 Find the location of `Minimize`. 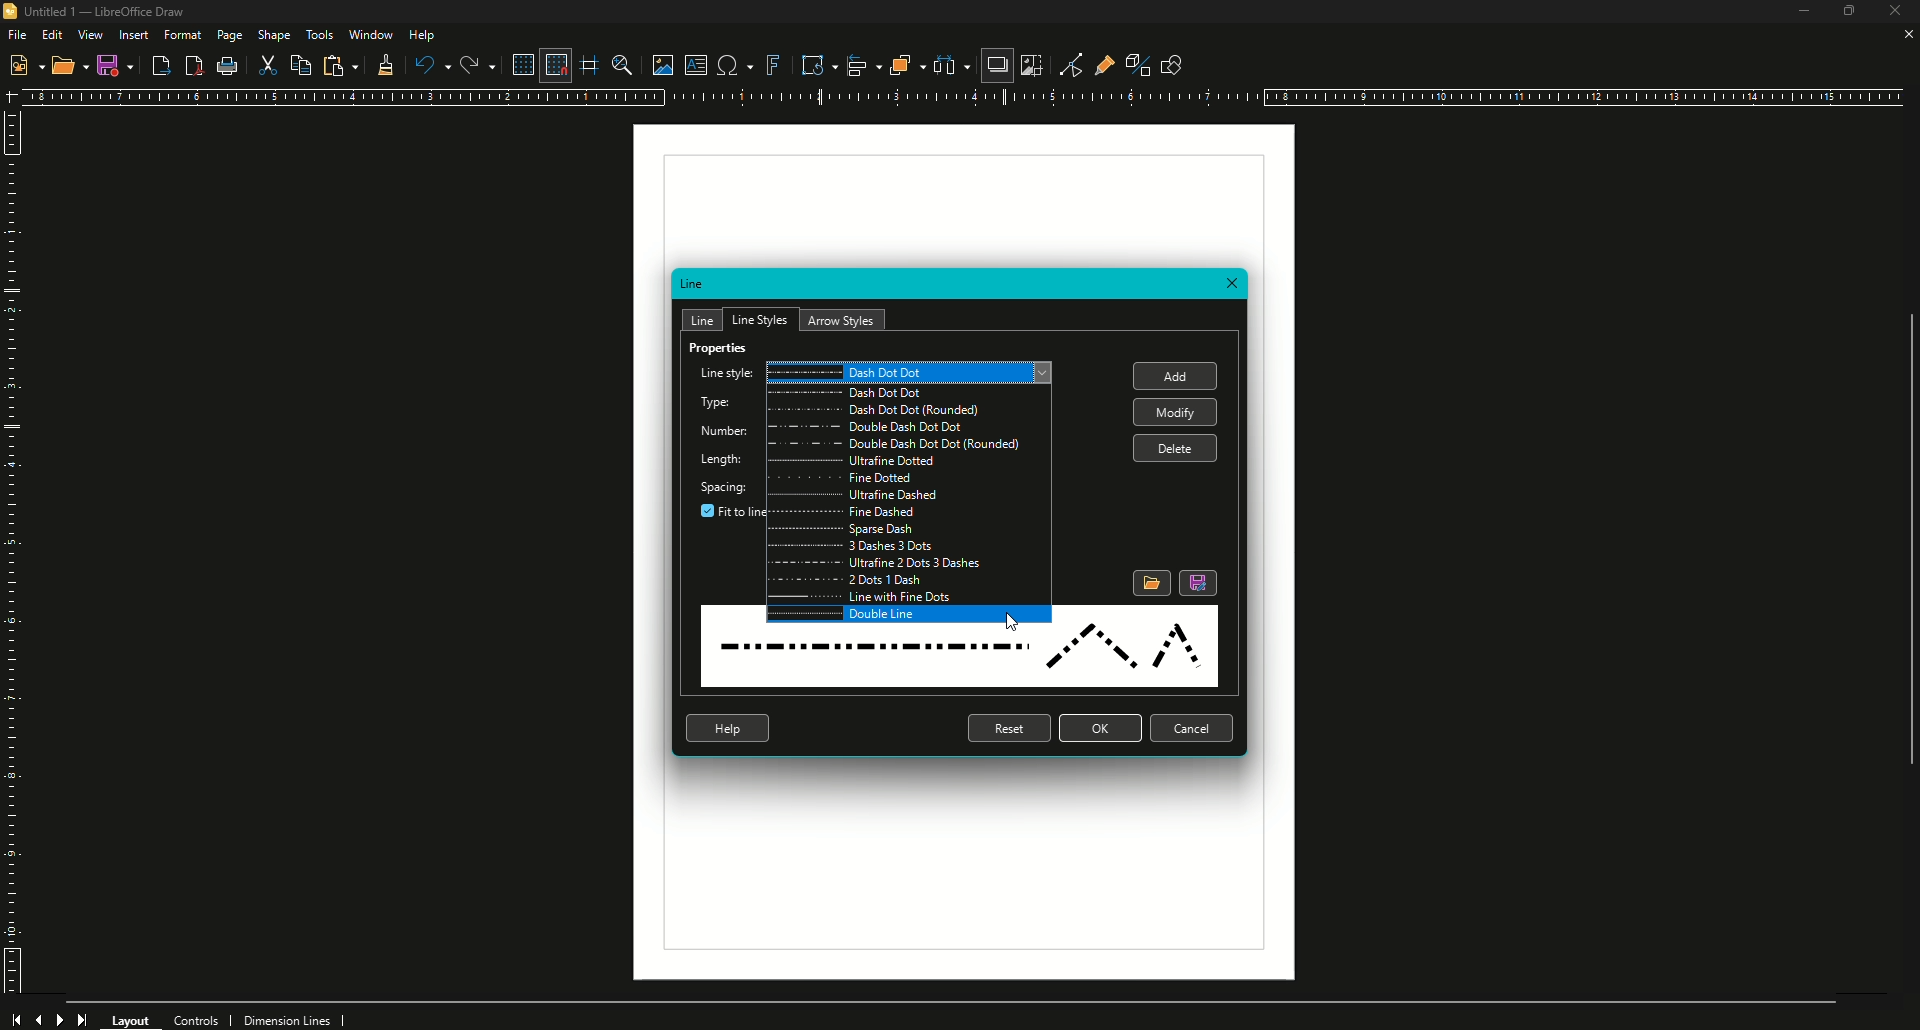

Minimize is located at coordinates (1794, 14).